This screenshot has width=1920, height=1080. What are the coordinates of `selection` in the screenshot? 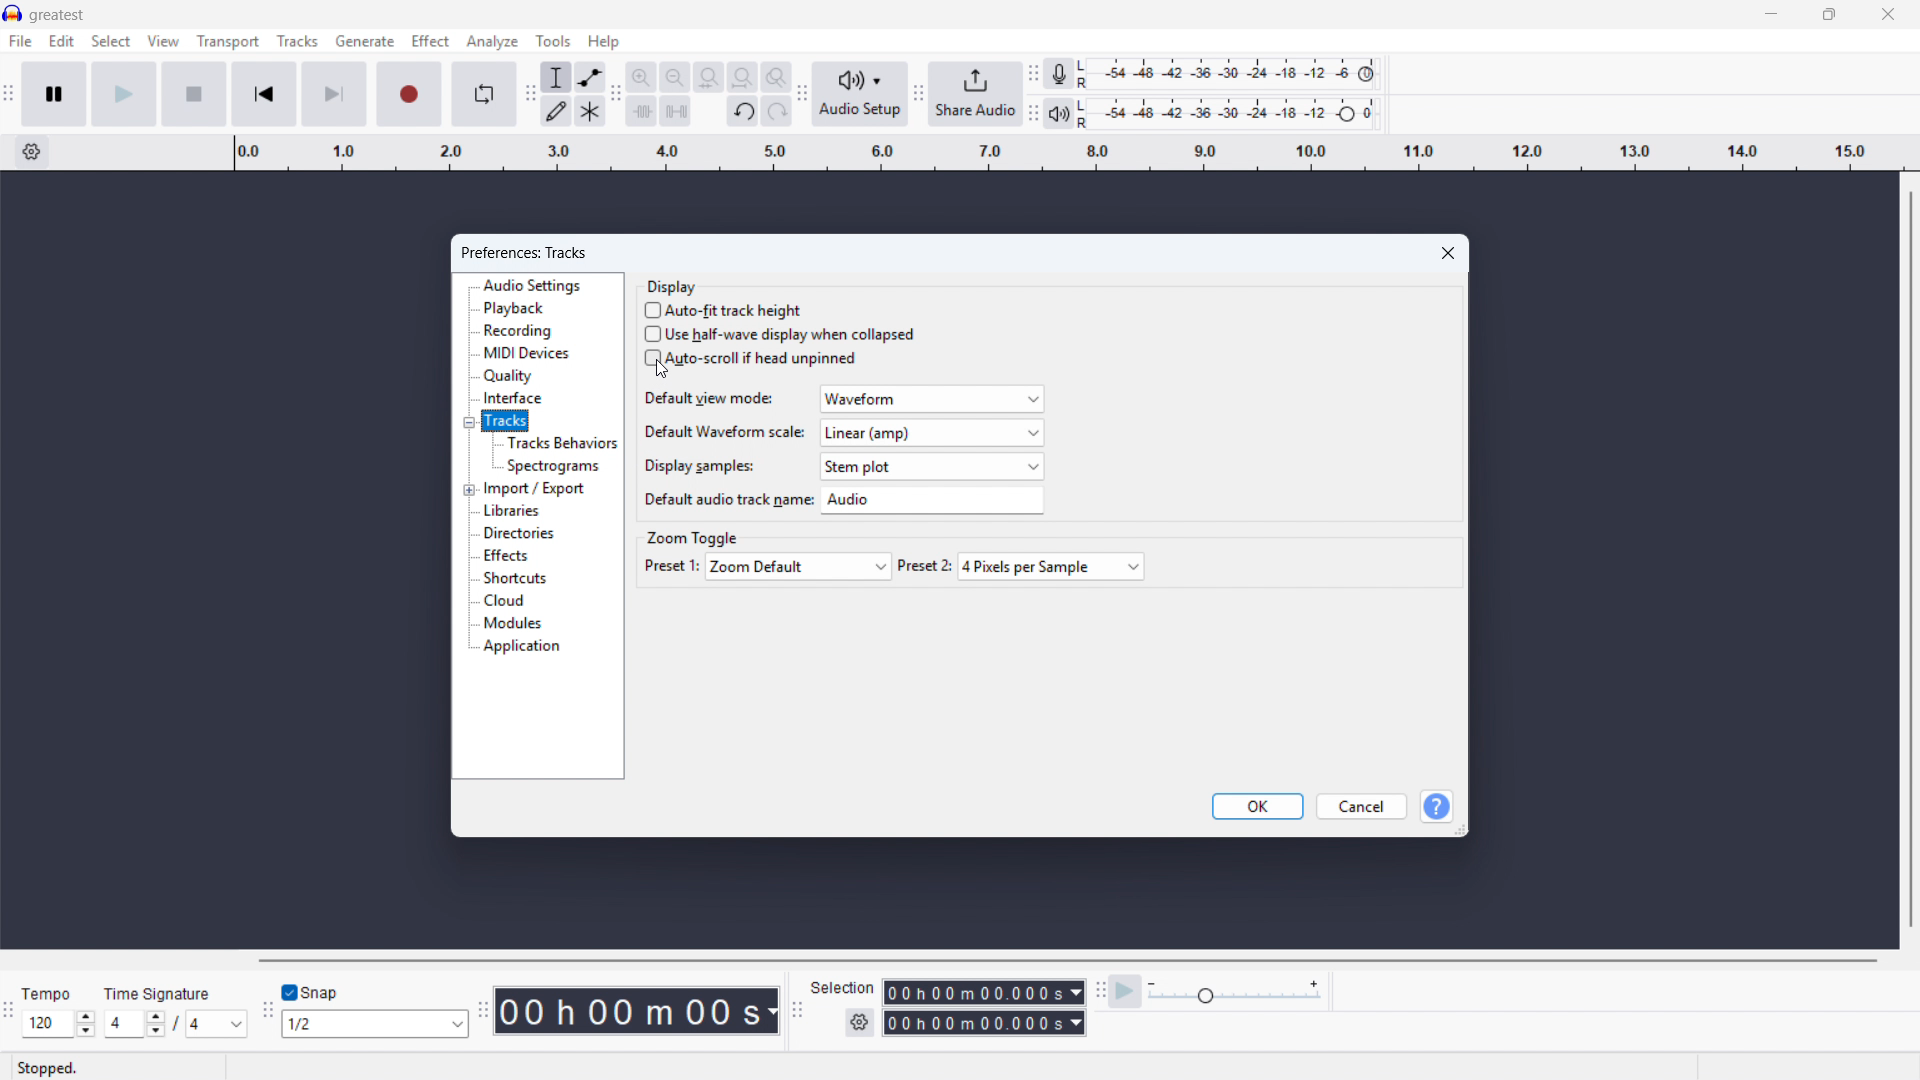 It's located at (843, 989).